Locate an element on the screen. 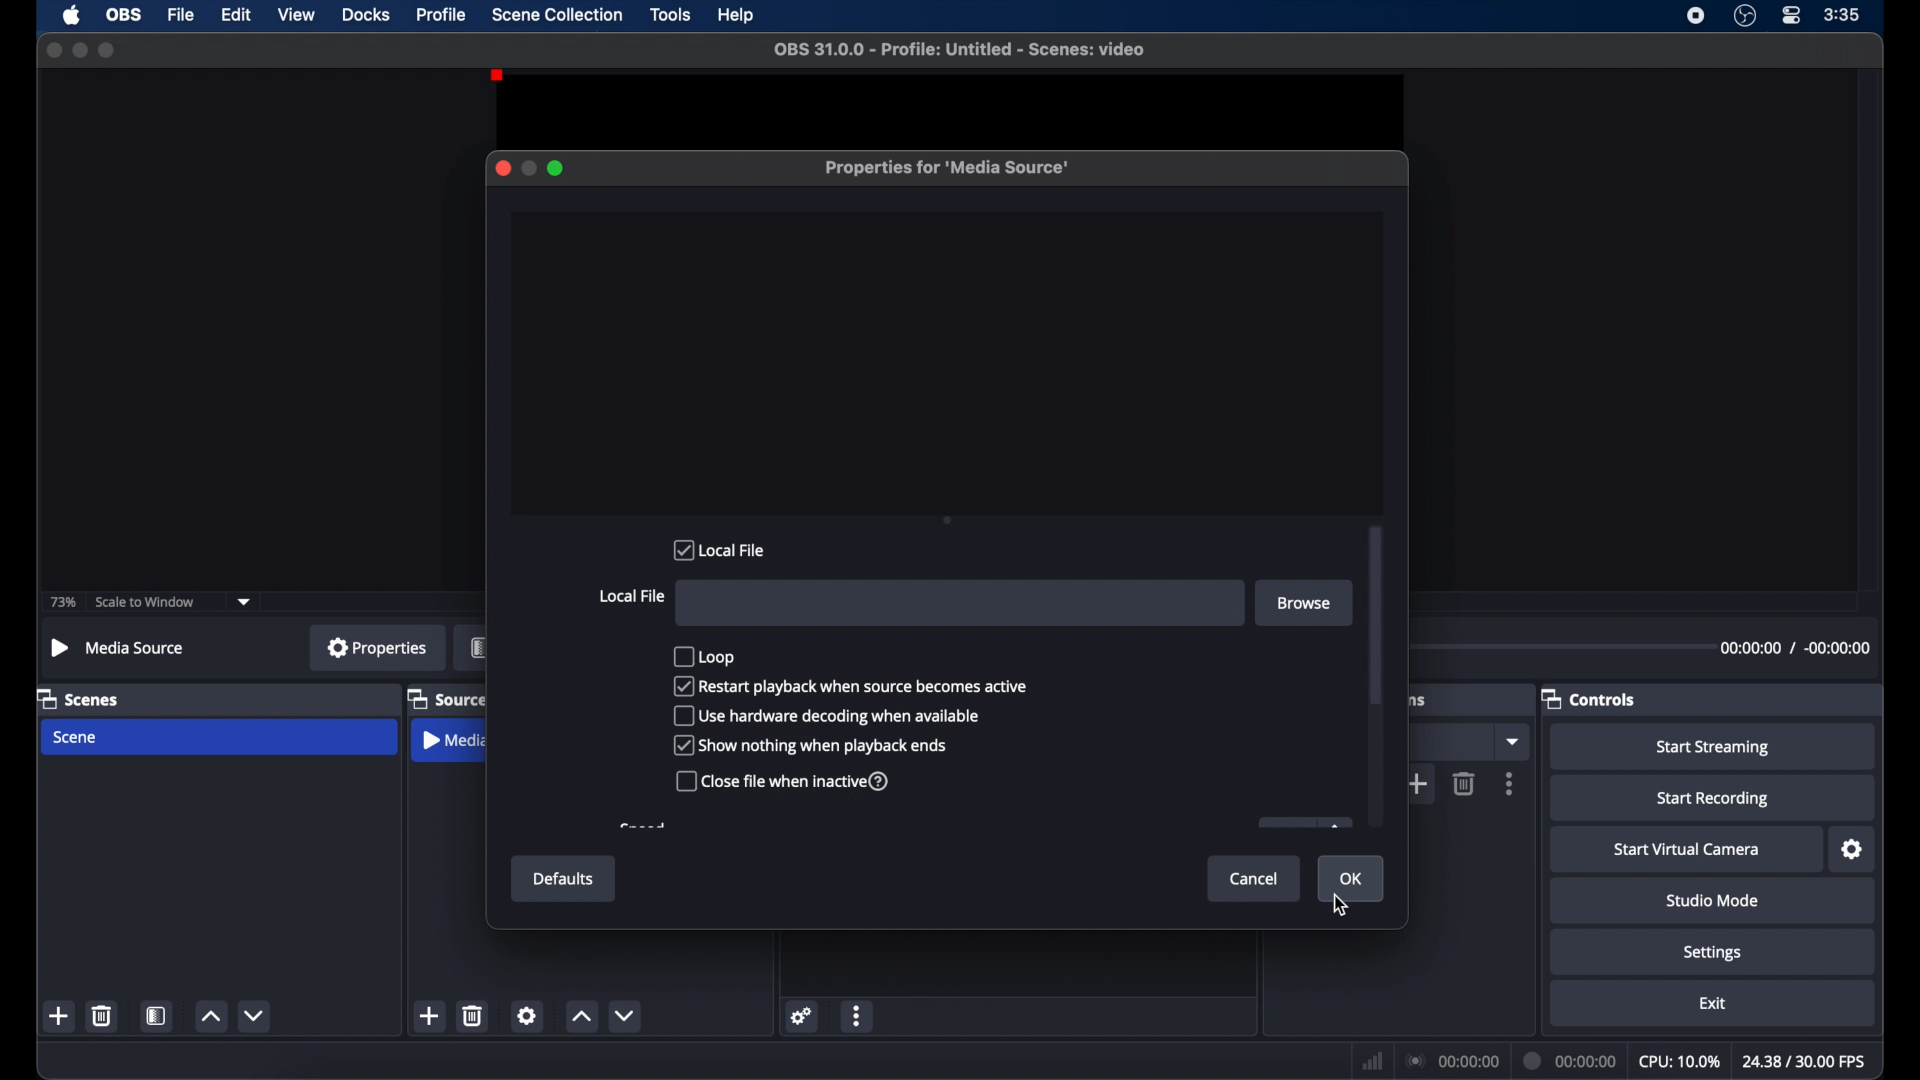 Image resolution: width=1920 pixels, height=1080 pixels. checkbox is located at coordinates (781, 782).